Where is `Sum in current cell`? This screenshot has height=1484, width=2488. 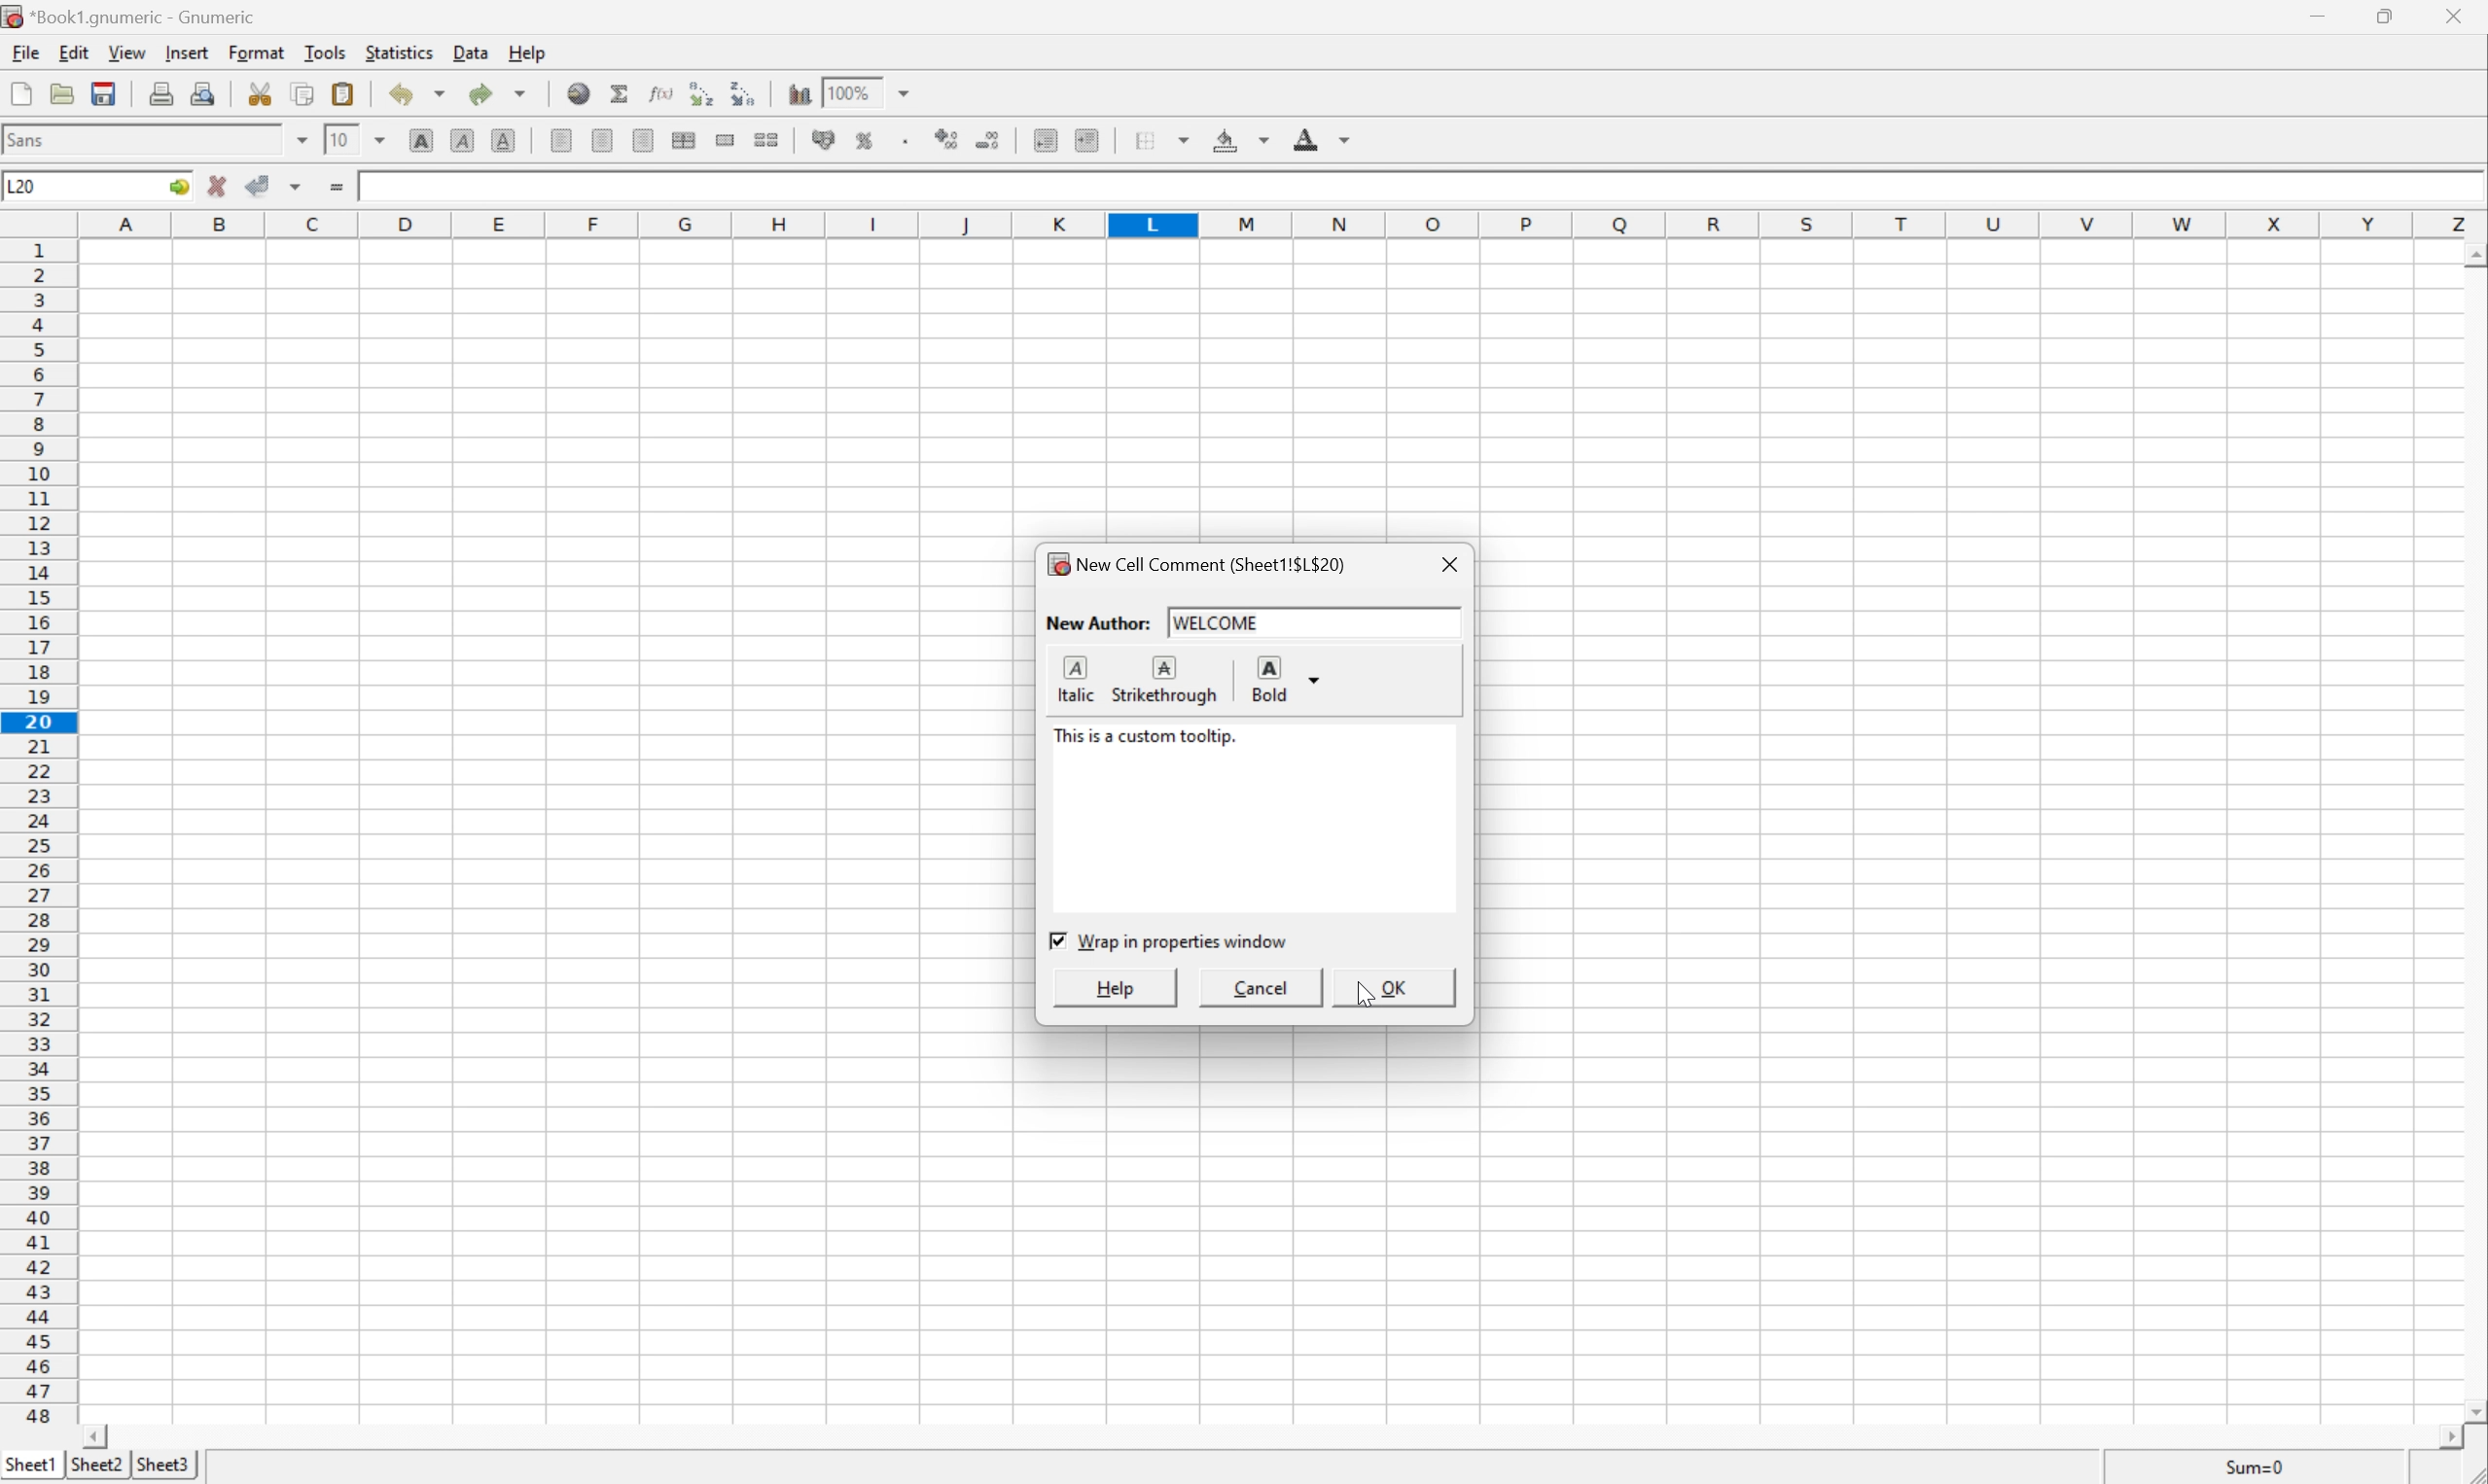 Sum in current cell is located at coordinates (622, 92).